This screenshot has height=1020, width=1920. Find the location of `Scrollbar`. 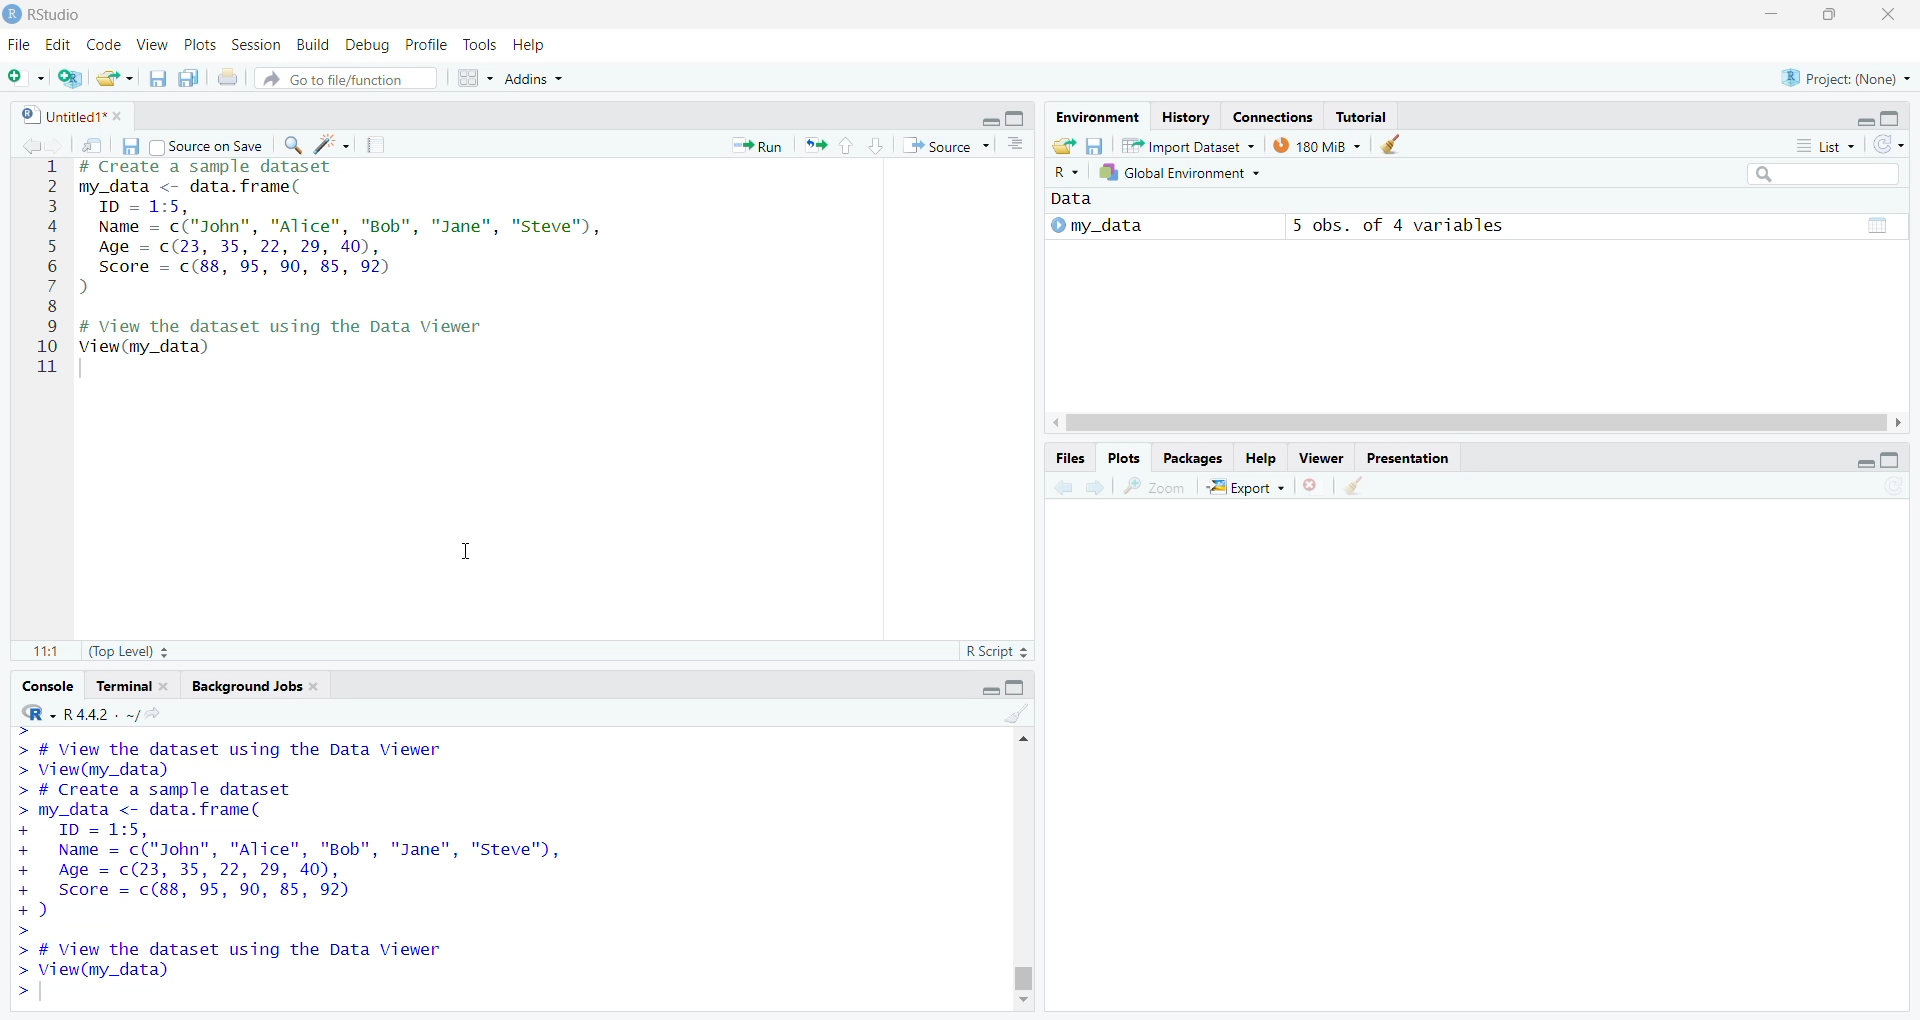

Scrollbar is located at coordinates (1022, 876).